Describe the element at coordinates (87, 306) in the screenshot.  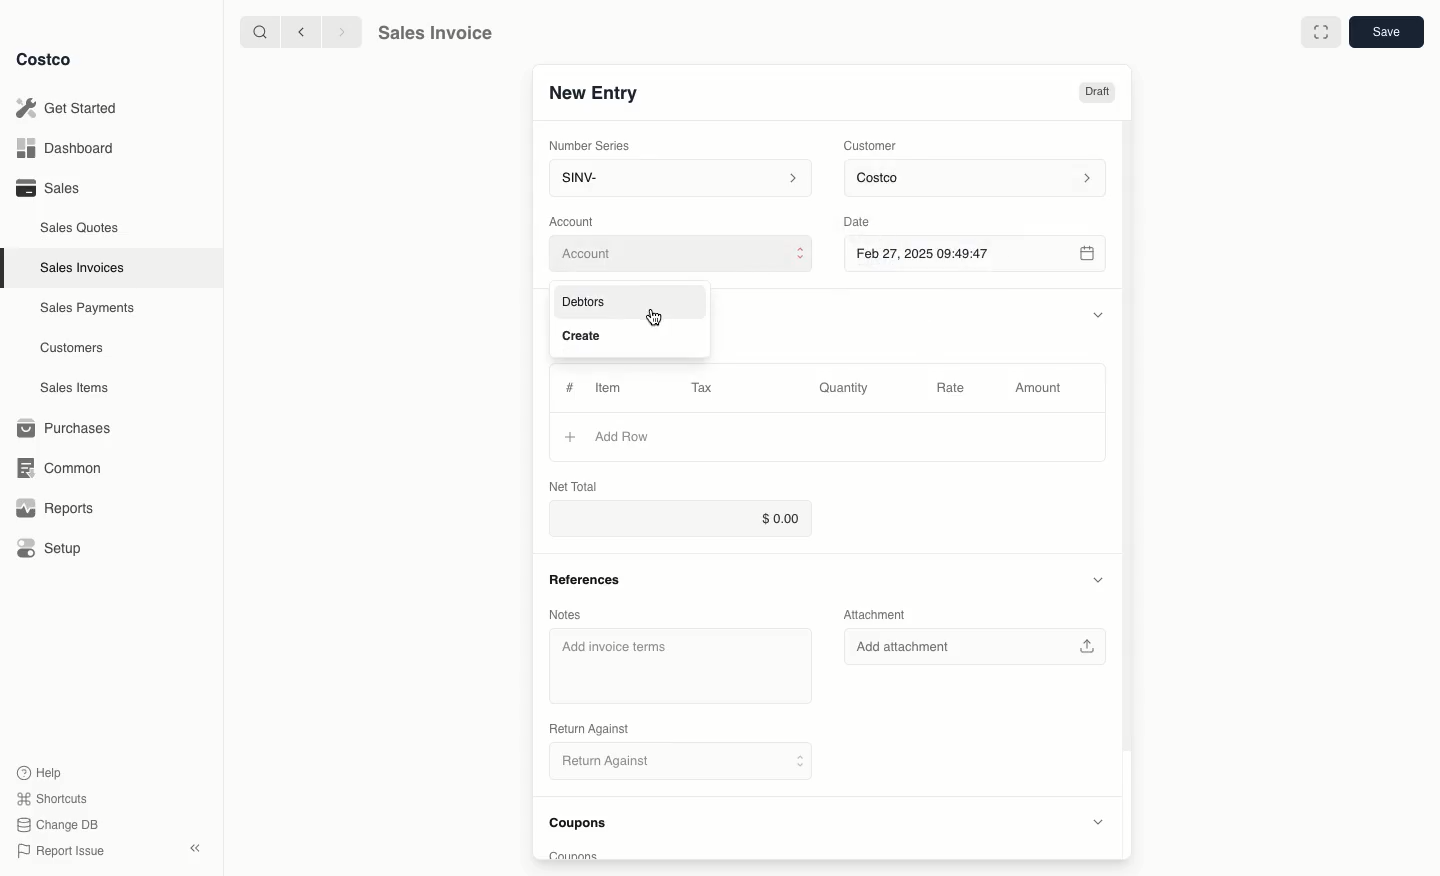
I see `‘Sales Payments` at that location.